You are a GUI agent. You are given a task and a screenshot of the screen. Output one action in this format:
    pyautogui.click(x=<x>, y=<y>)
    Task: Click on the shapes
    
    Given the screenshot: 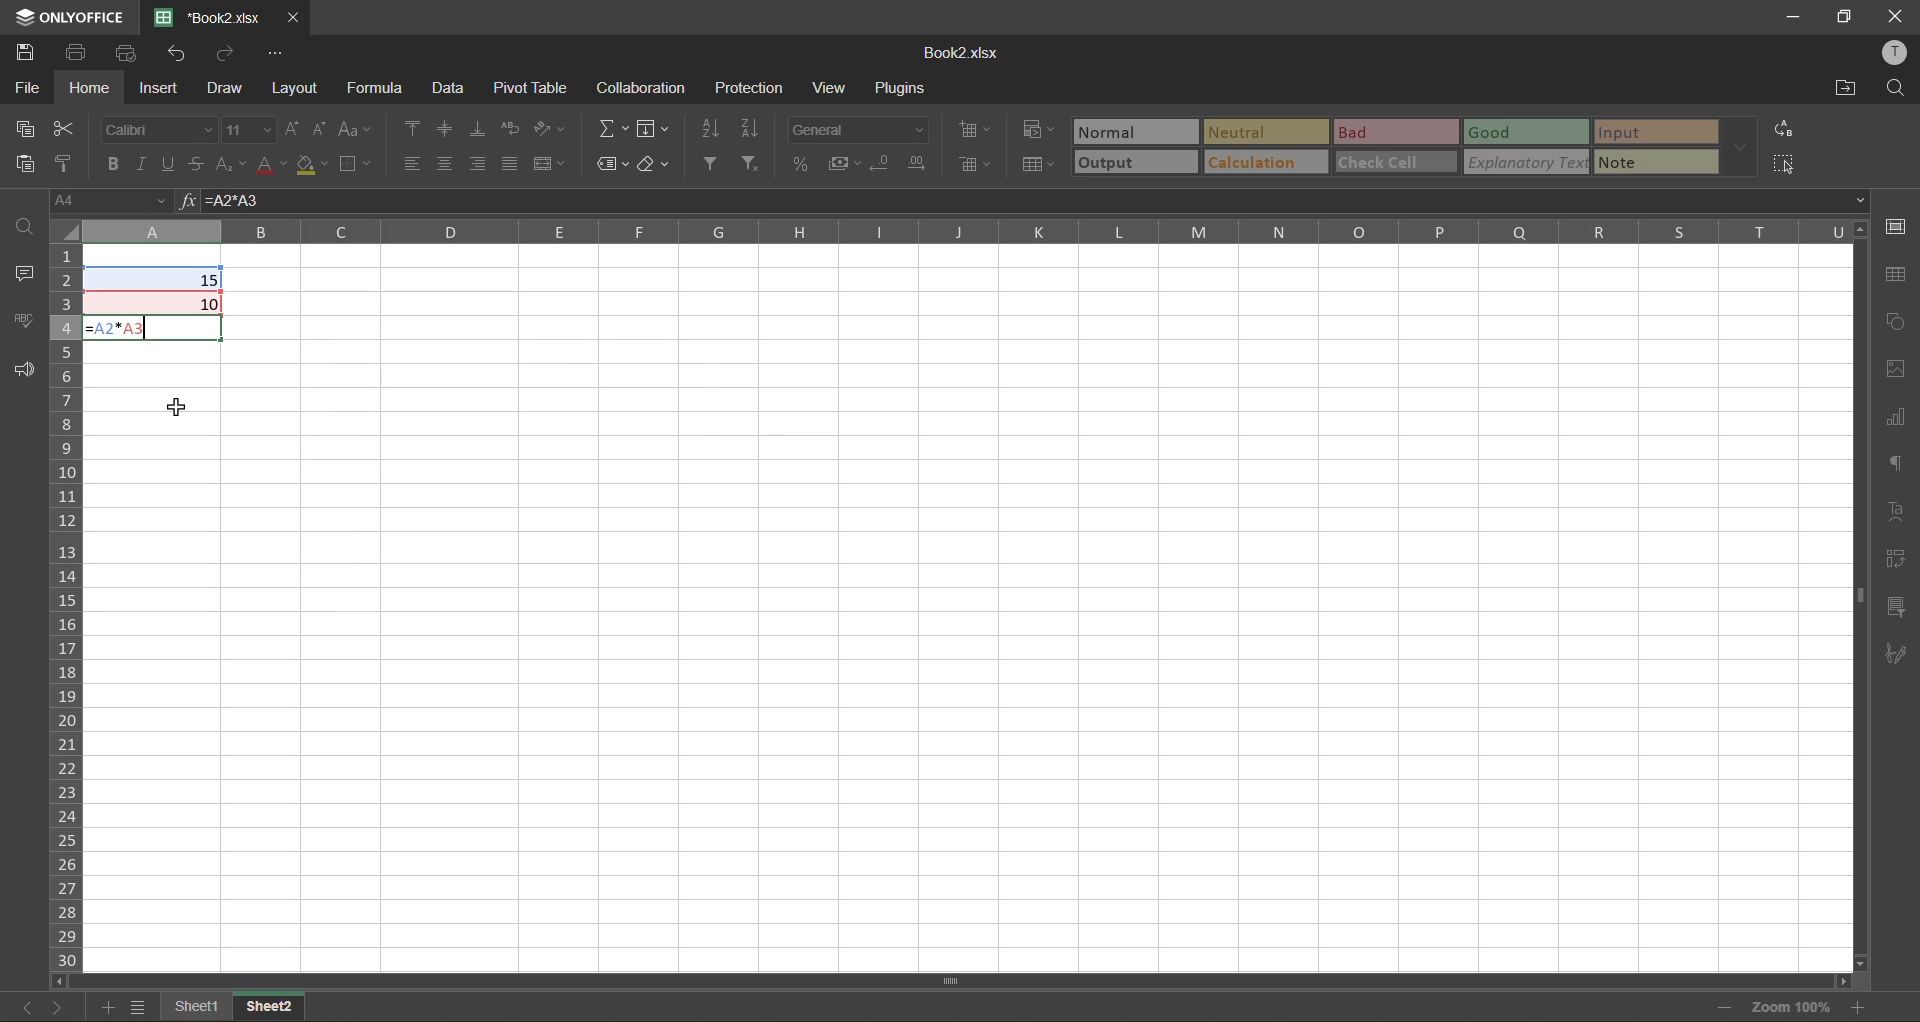 What is the action you would take?
    pyautogui.click(x=1896, y=321)
    